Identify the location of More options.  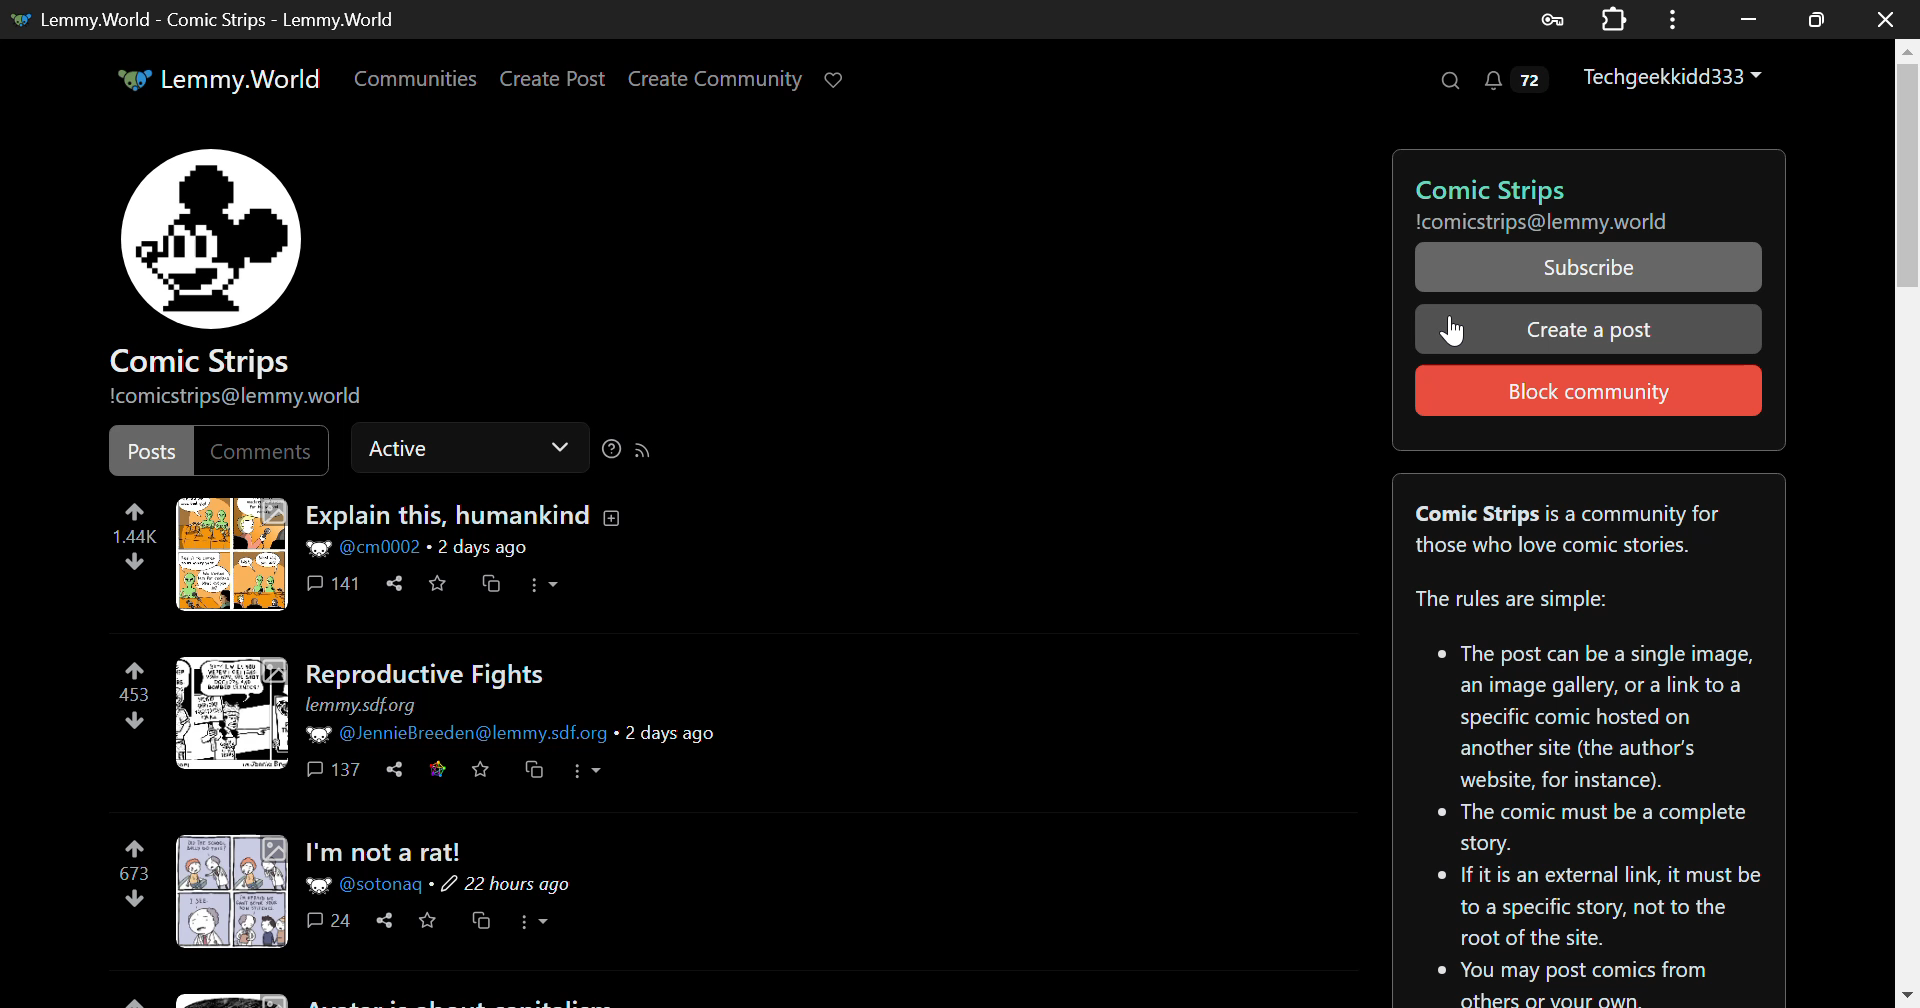
(535, 923).